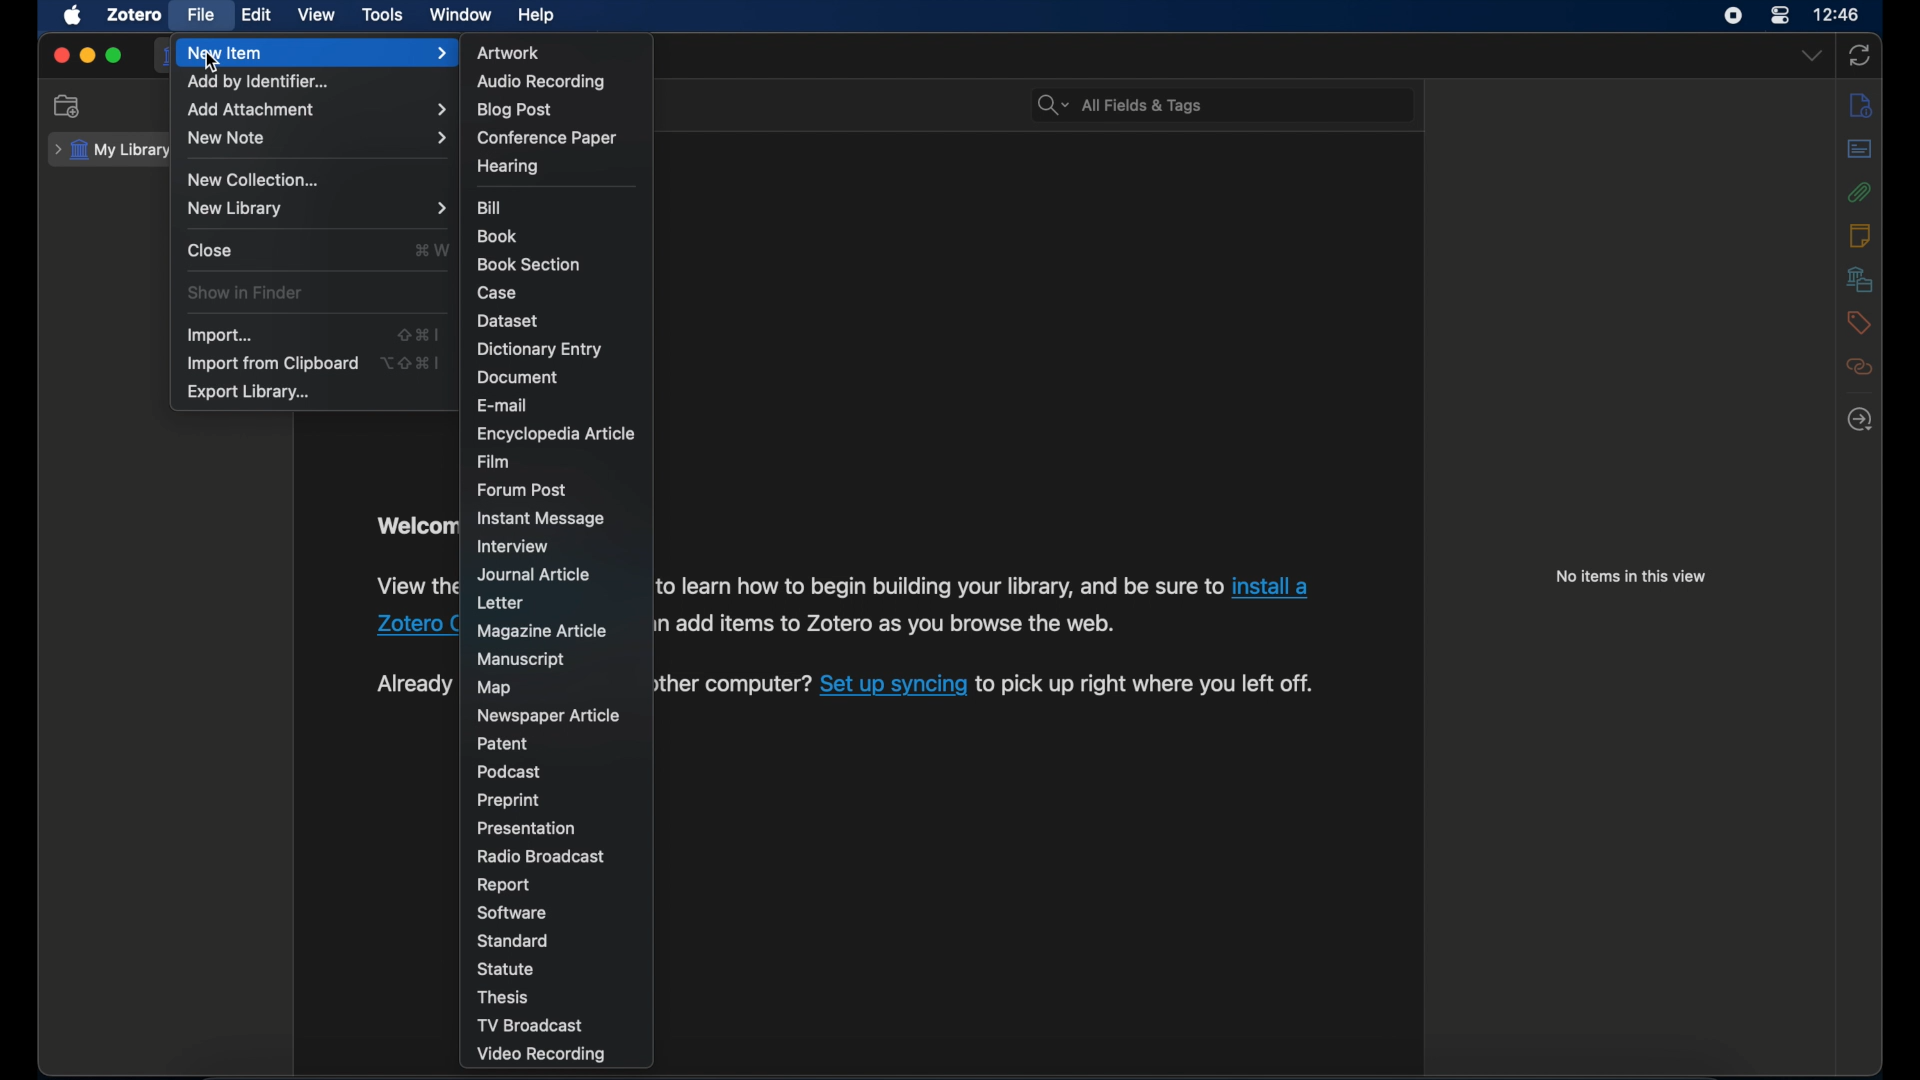 The height and width of the screenshot is (1080, 1920). Describe the element at coordinates (316, 138) in the screenshot. I see `new note` at that location.